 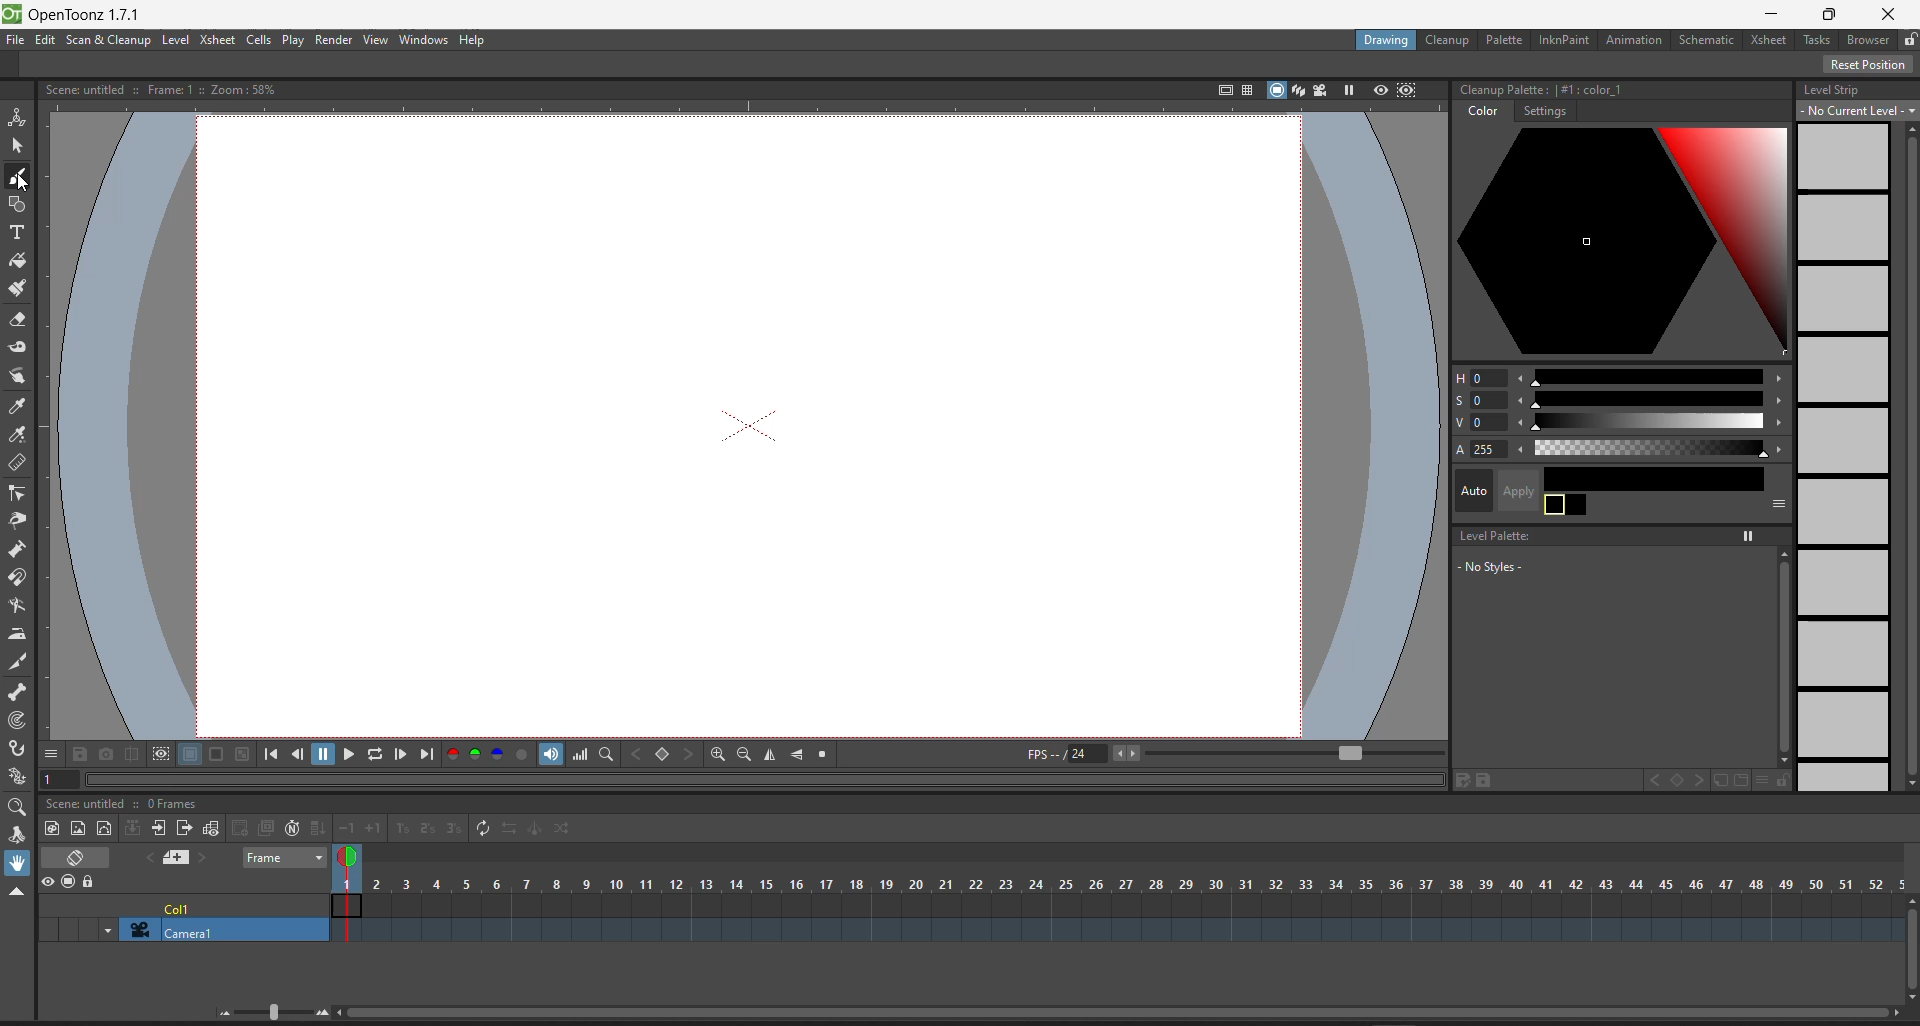 I want to click on new style, so click(x=1726, y=780).